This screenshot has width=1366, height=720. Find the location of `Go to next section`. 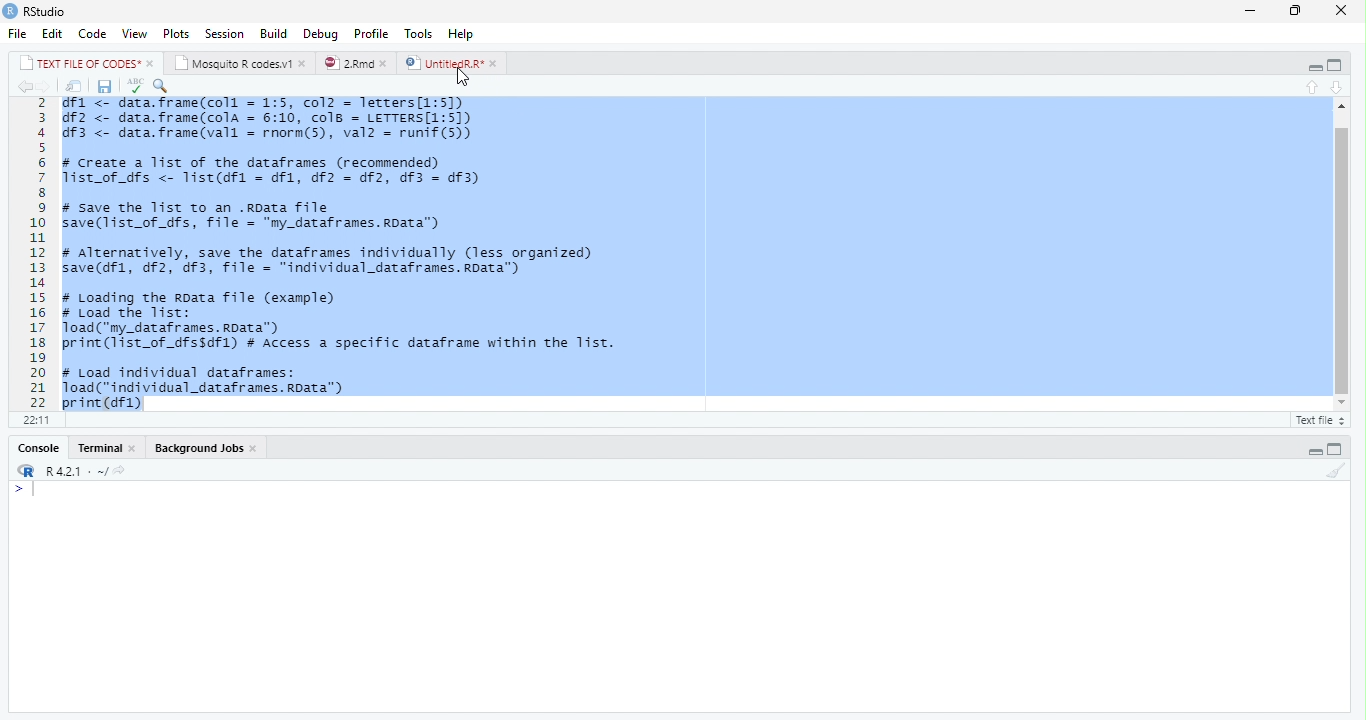

Go to next section is located at coordinates (1336, 88).